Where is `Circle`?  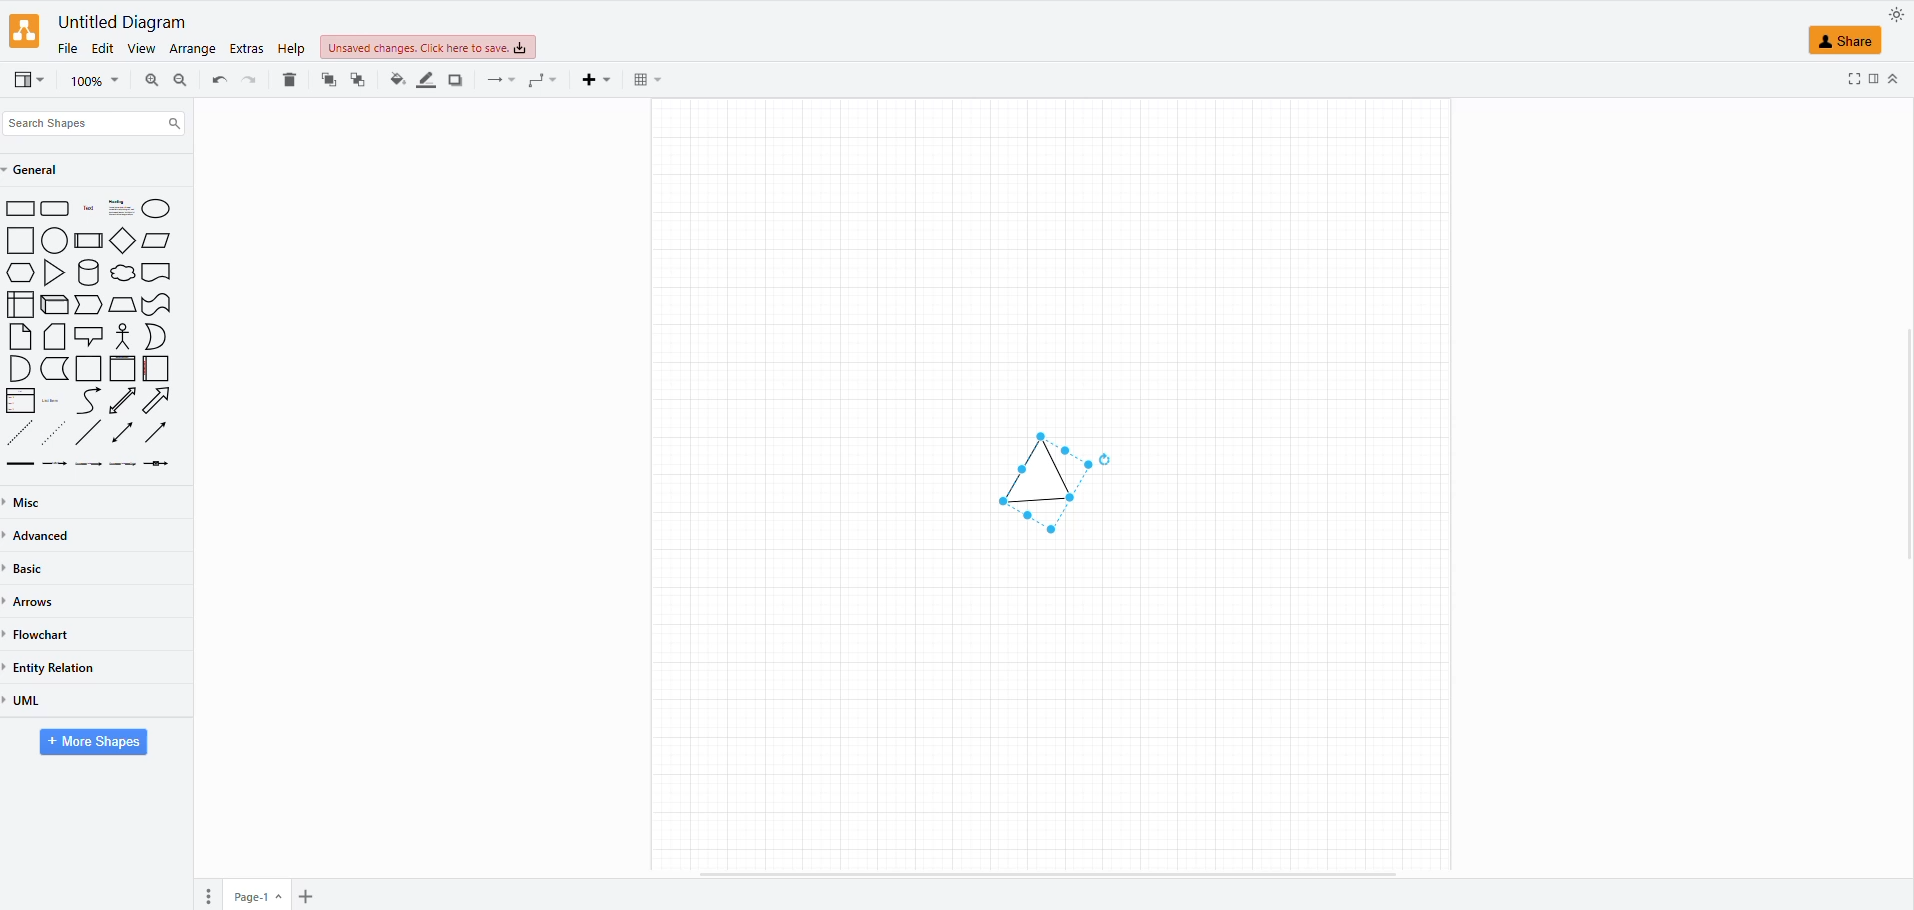 Circle is located at coordinates (156, 208).